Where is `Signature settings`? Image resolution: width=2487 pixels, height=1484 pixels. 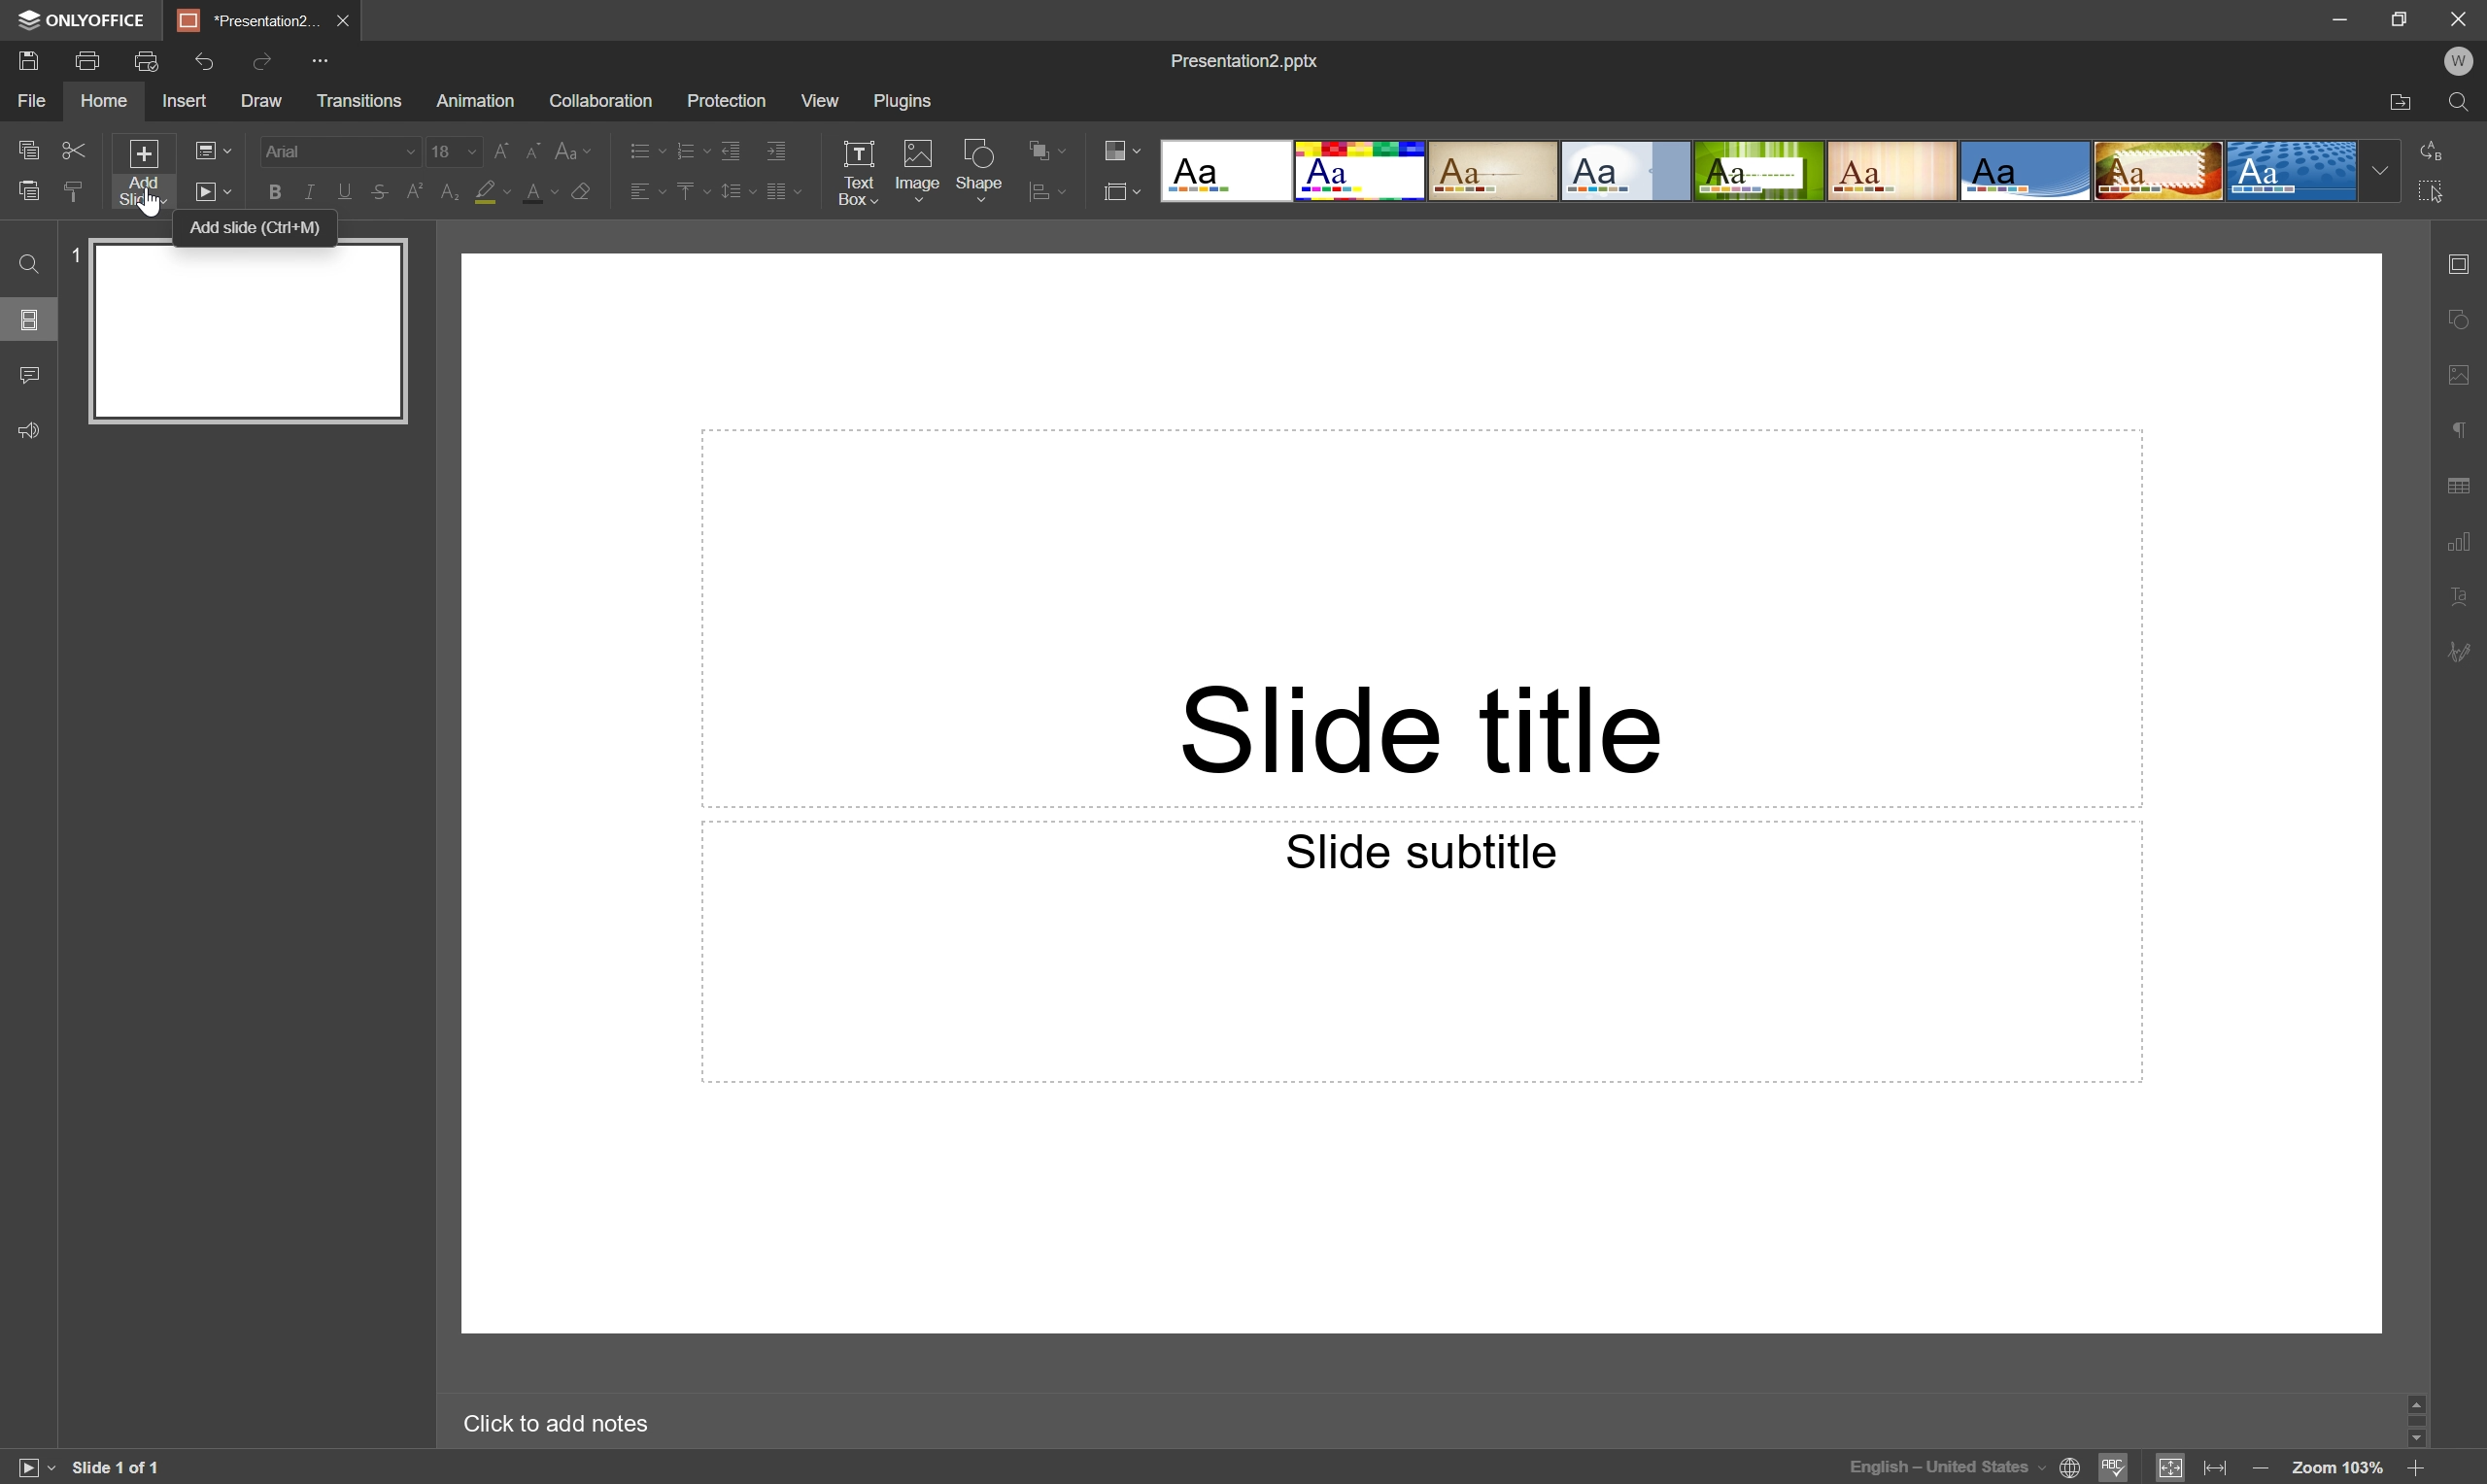 Signature settings is located at coordinates (2467, 651).